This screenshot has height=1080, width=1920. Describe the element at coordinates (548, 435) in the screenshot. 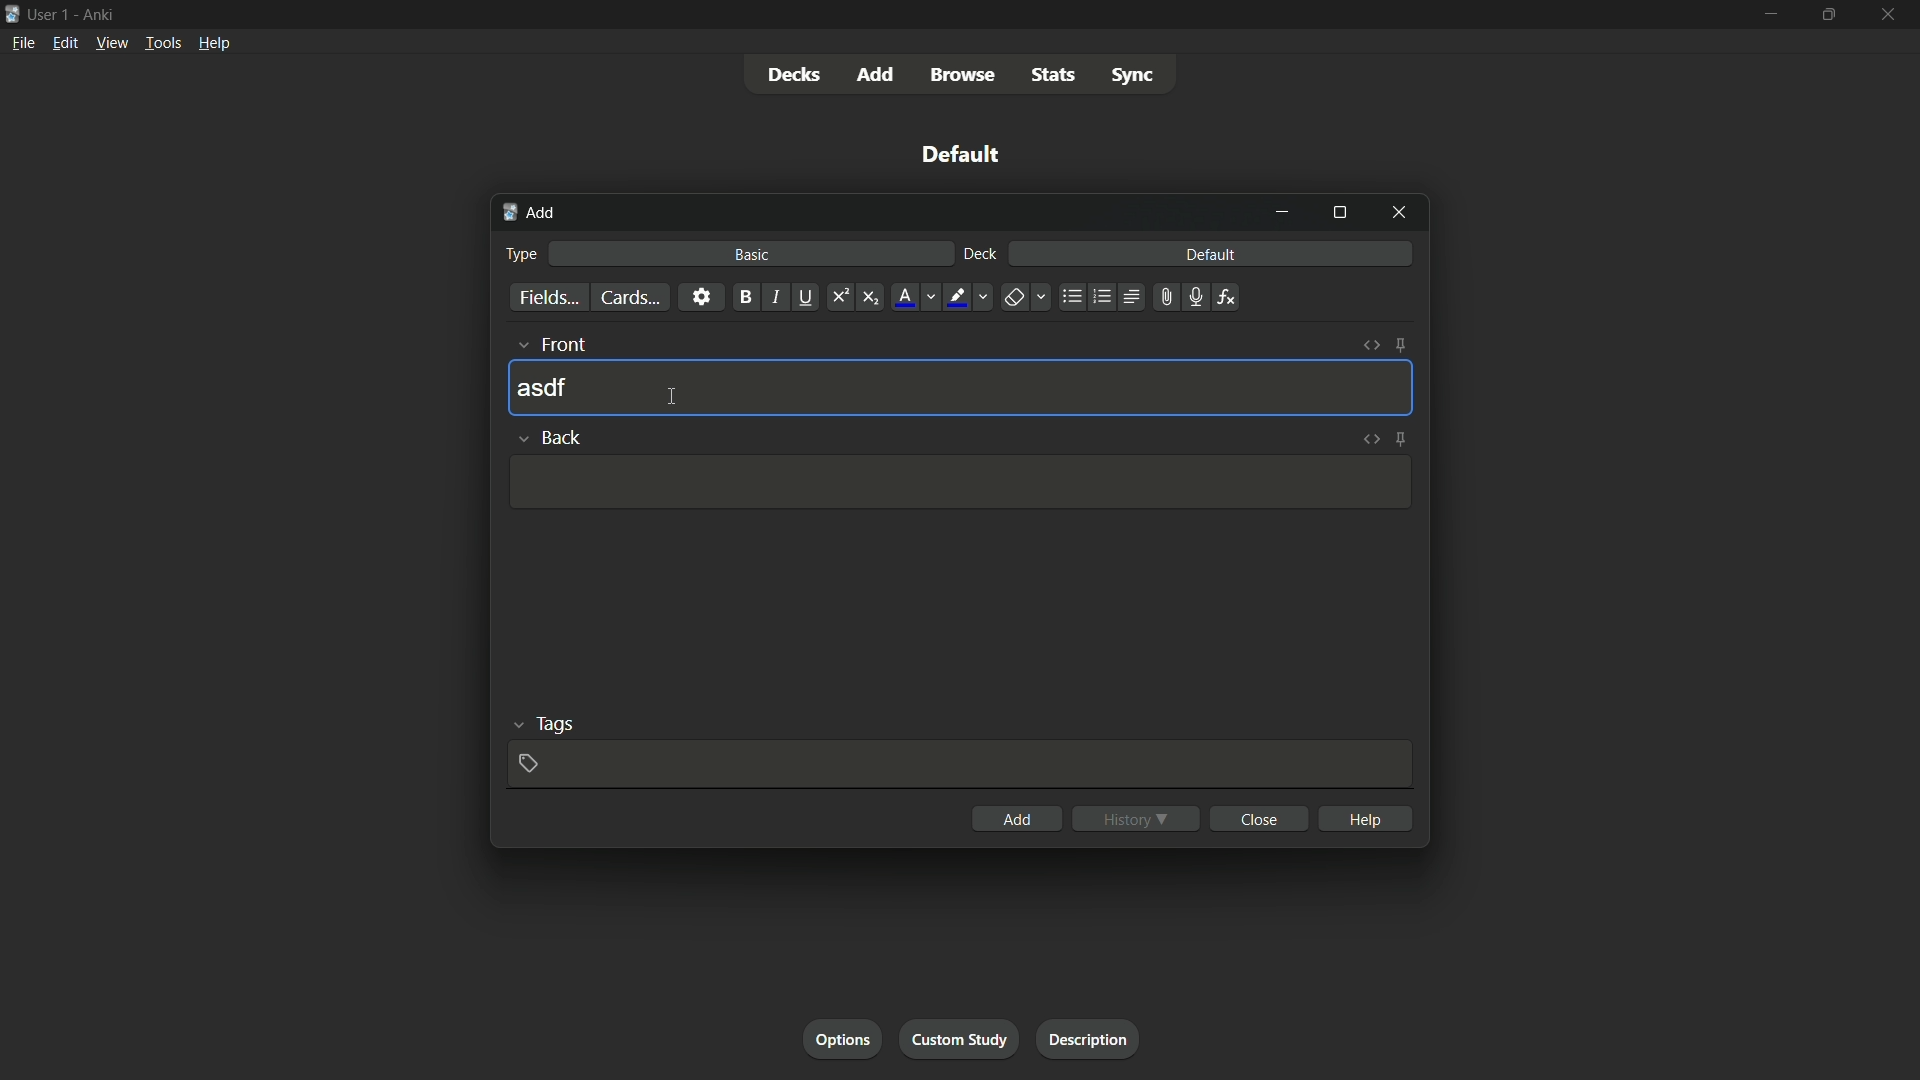

I see `back` at that location.